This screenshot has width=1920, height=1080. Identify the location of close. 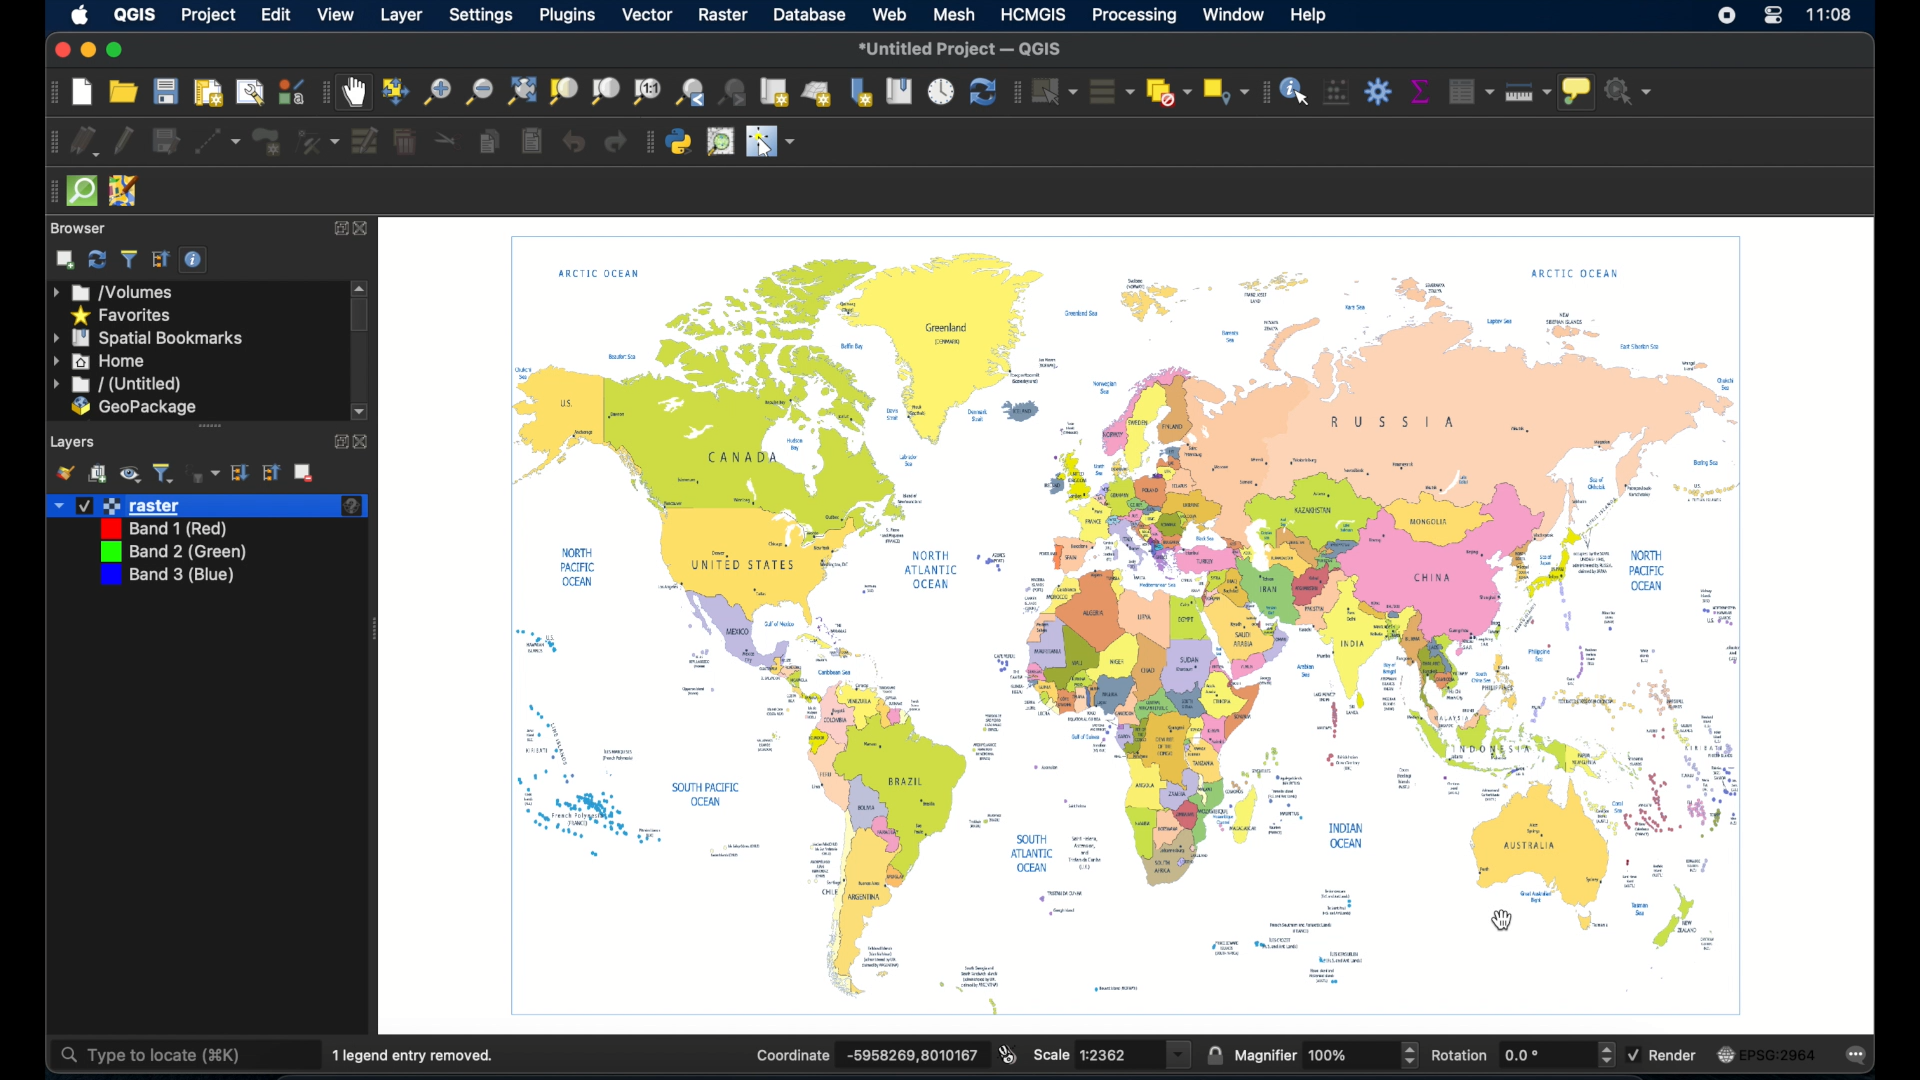
(58, 51).